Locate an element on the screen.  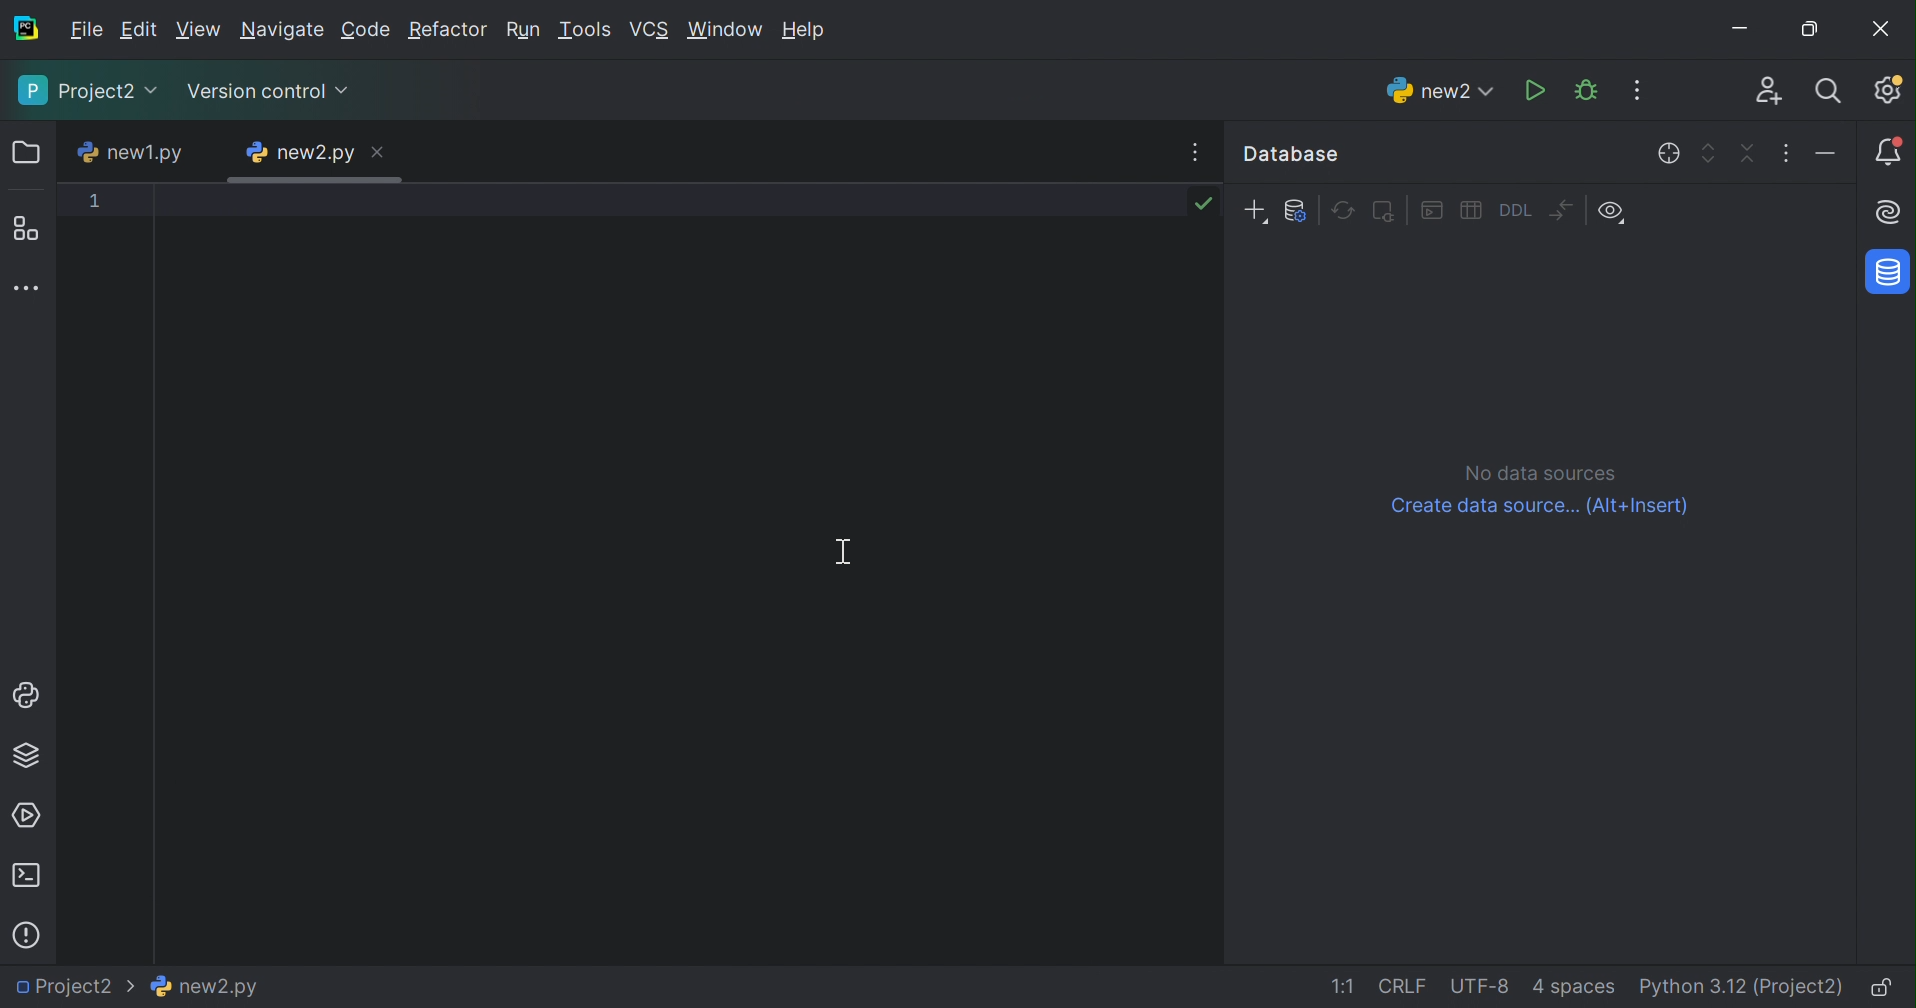
Refactor is located at coordinates (447, 29).